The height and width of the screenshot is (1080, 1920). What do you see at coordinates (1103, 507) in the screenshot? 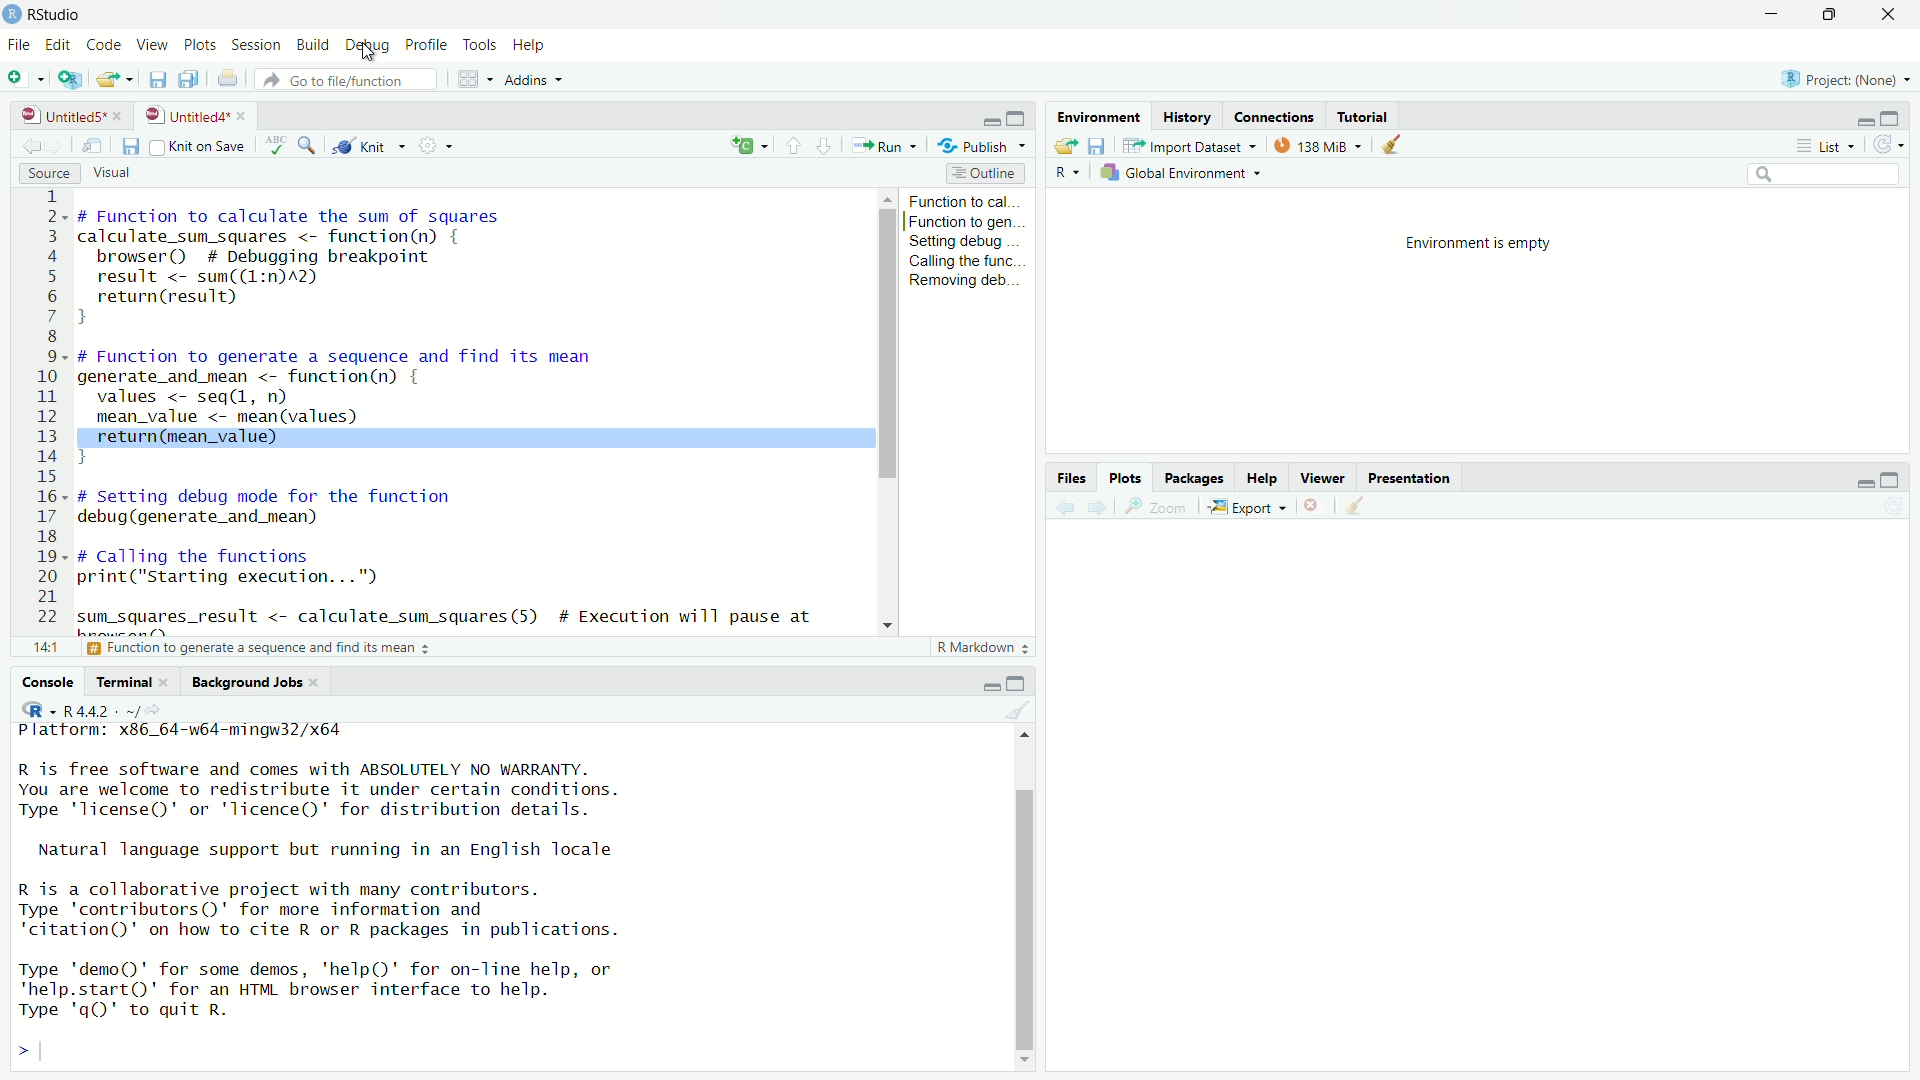
I see `next plot` at bounding box center [1103, 507].